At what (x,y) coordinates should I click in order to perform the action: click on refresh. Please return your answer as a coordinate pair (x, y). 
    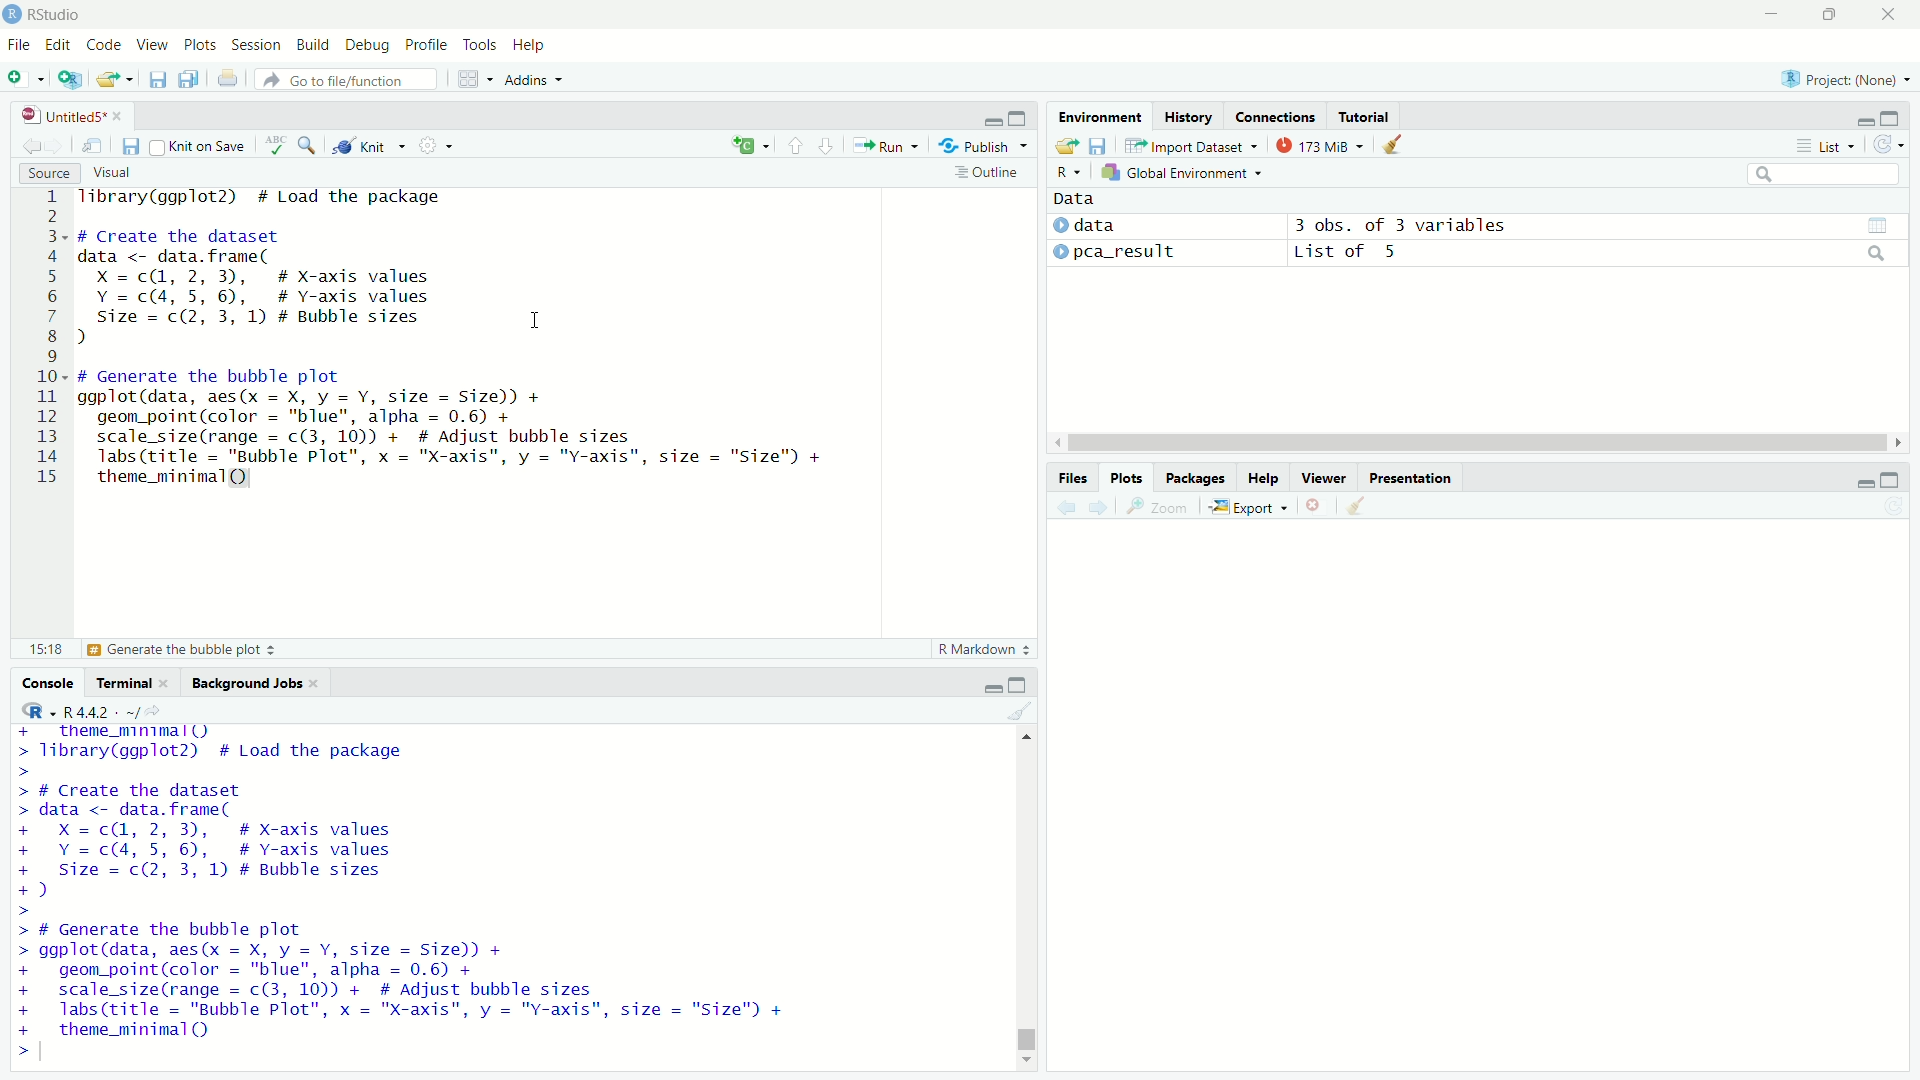
    Looking at the image, I should click on (1890, 144).